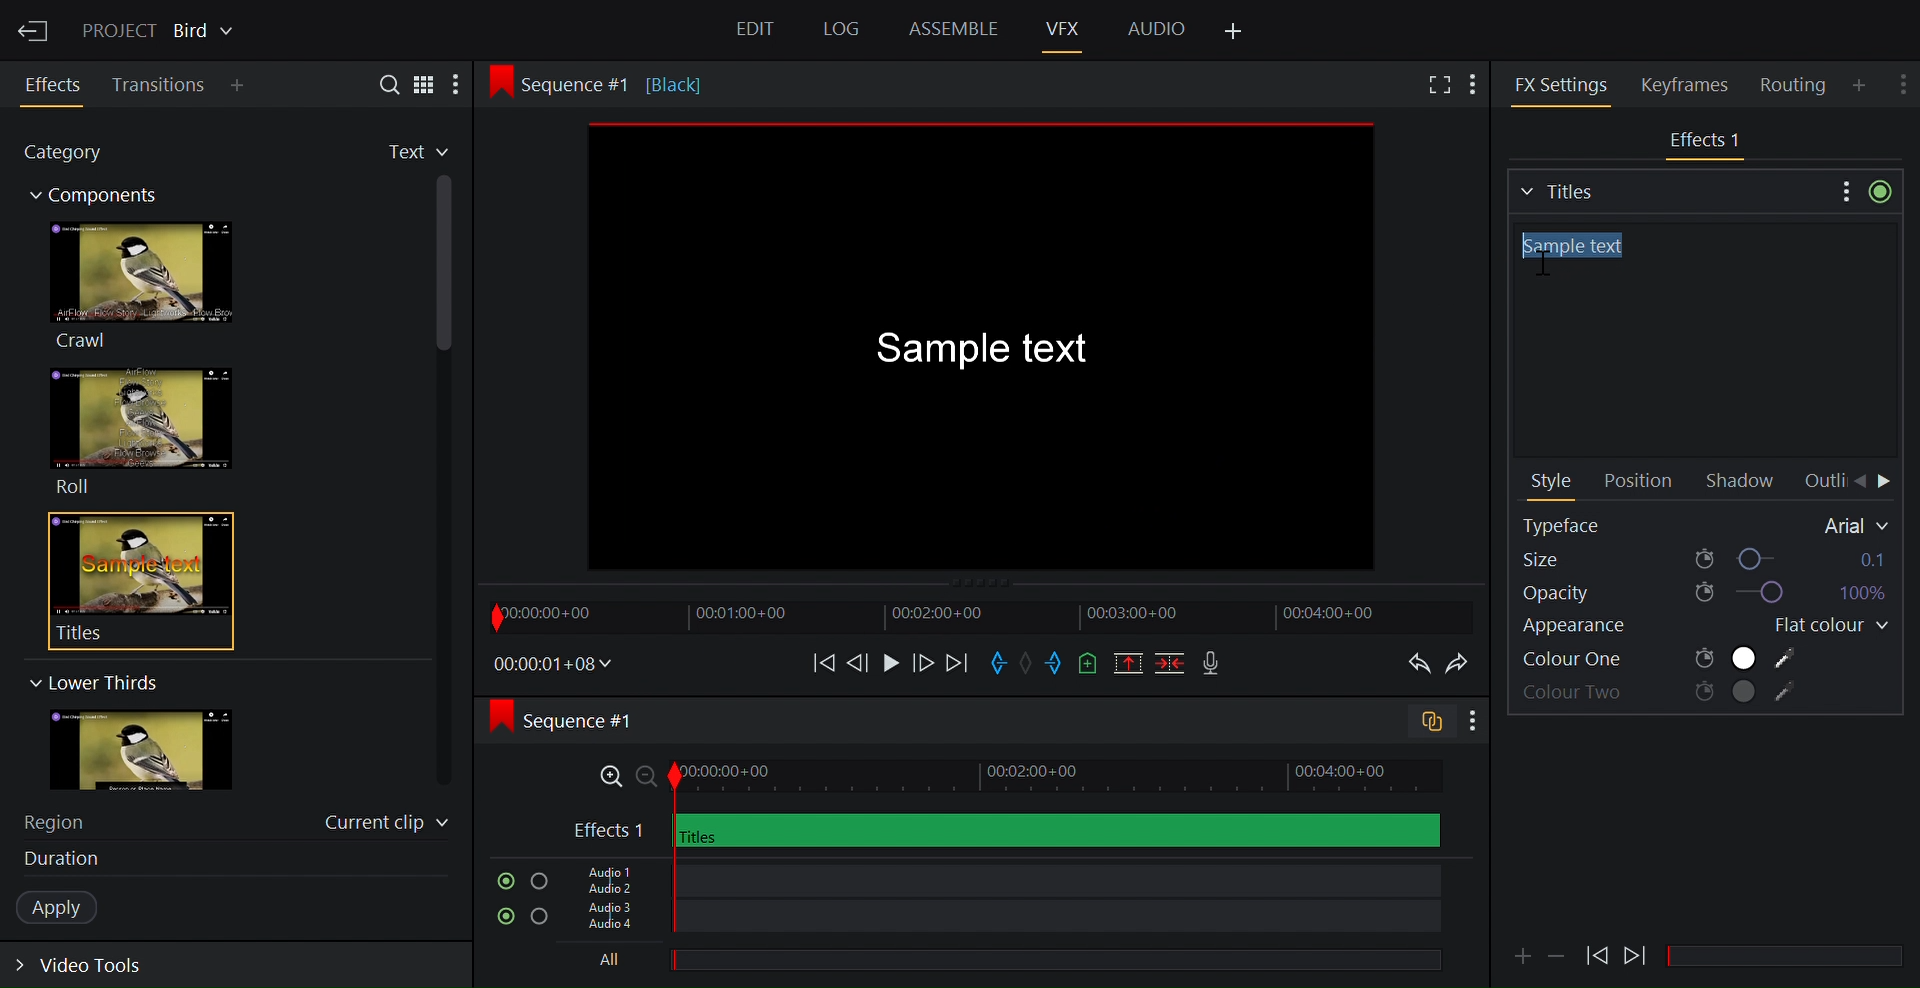 The image size is (1920, 988). What do you see at coordinates (554, 664) in the screenshot?
I see `Timecodes and reels` at bounding box center [554, 664].